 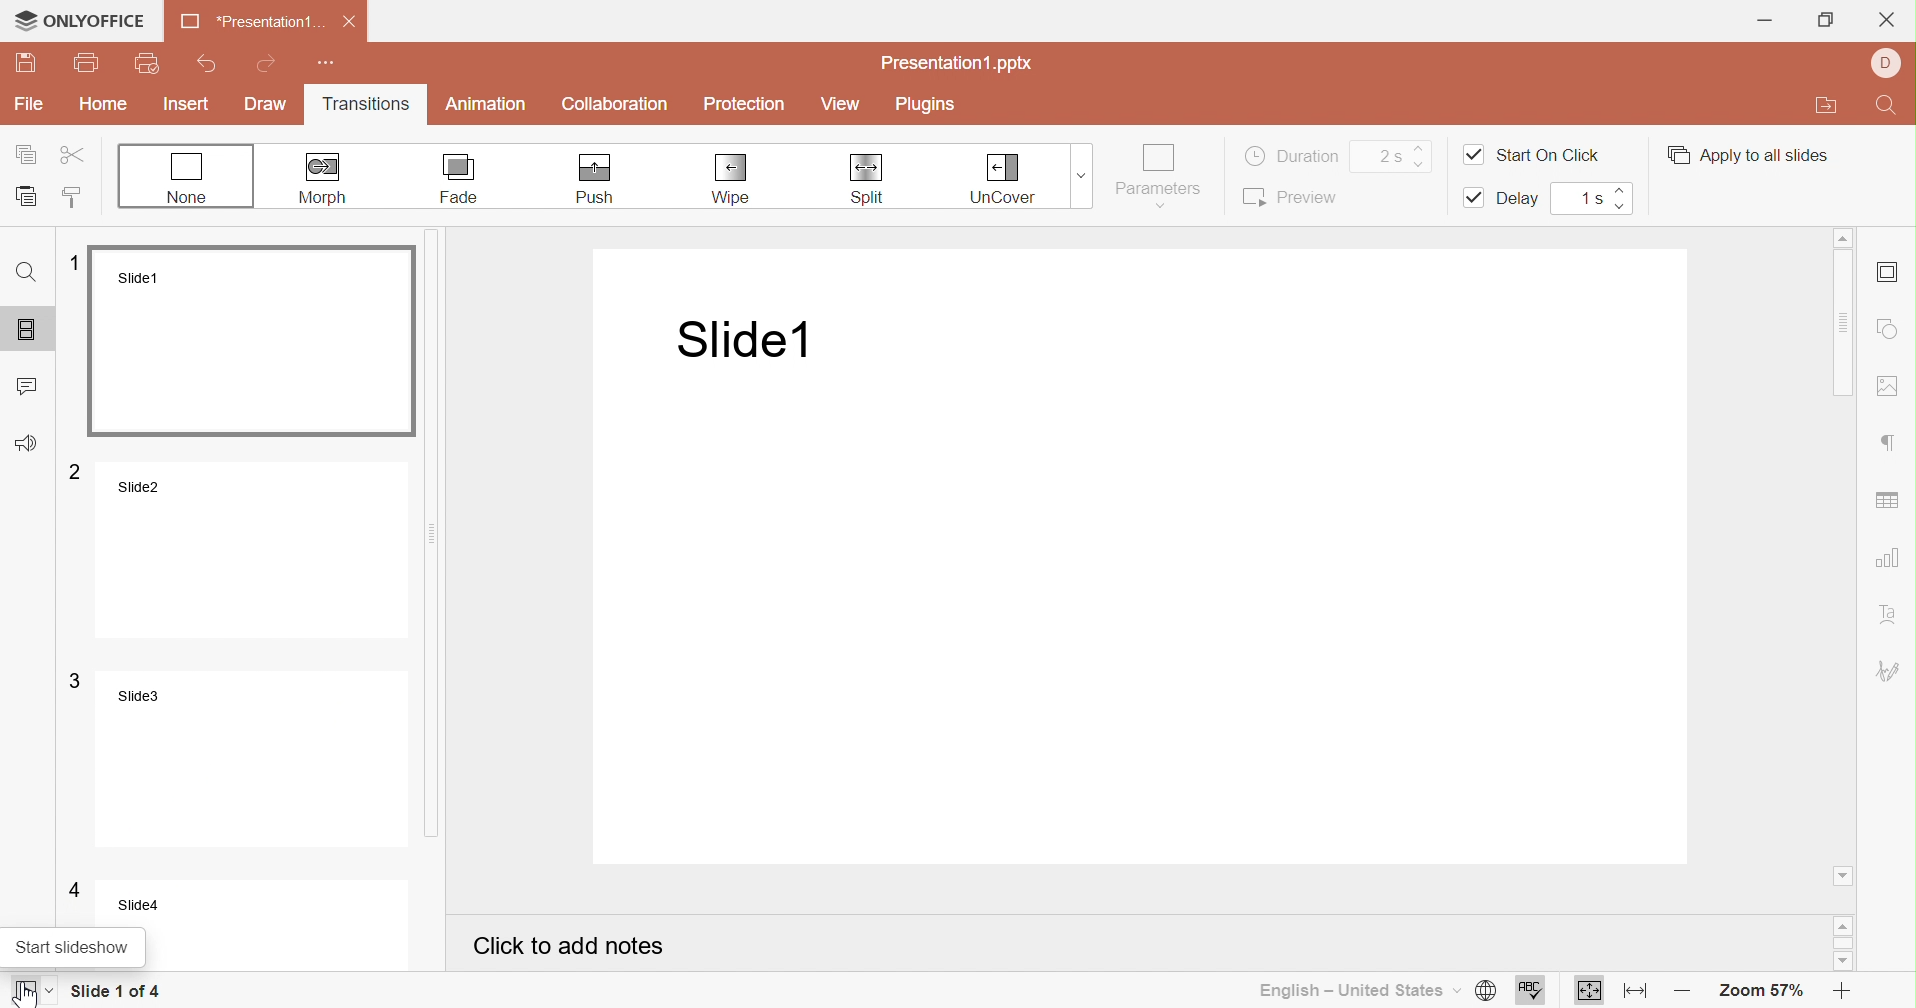 I want to click on Scroll bar, so click(x=1845, y=552).